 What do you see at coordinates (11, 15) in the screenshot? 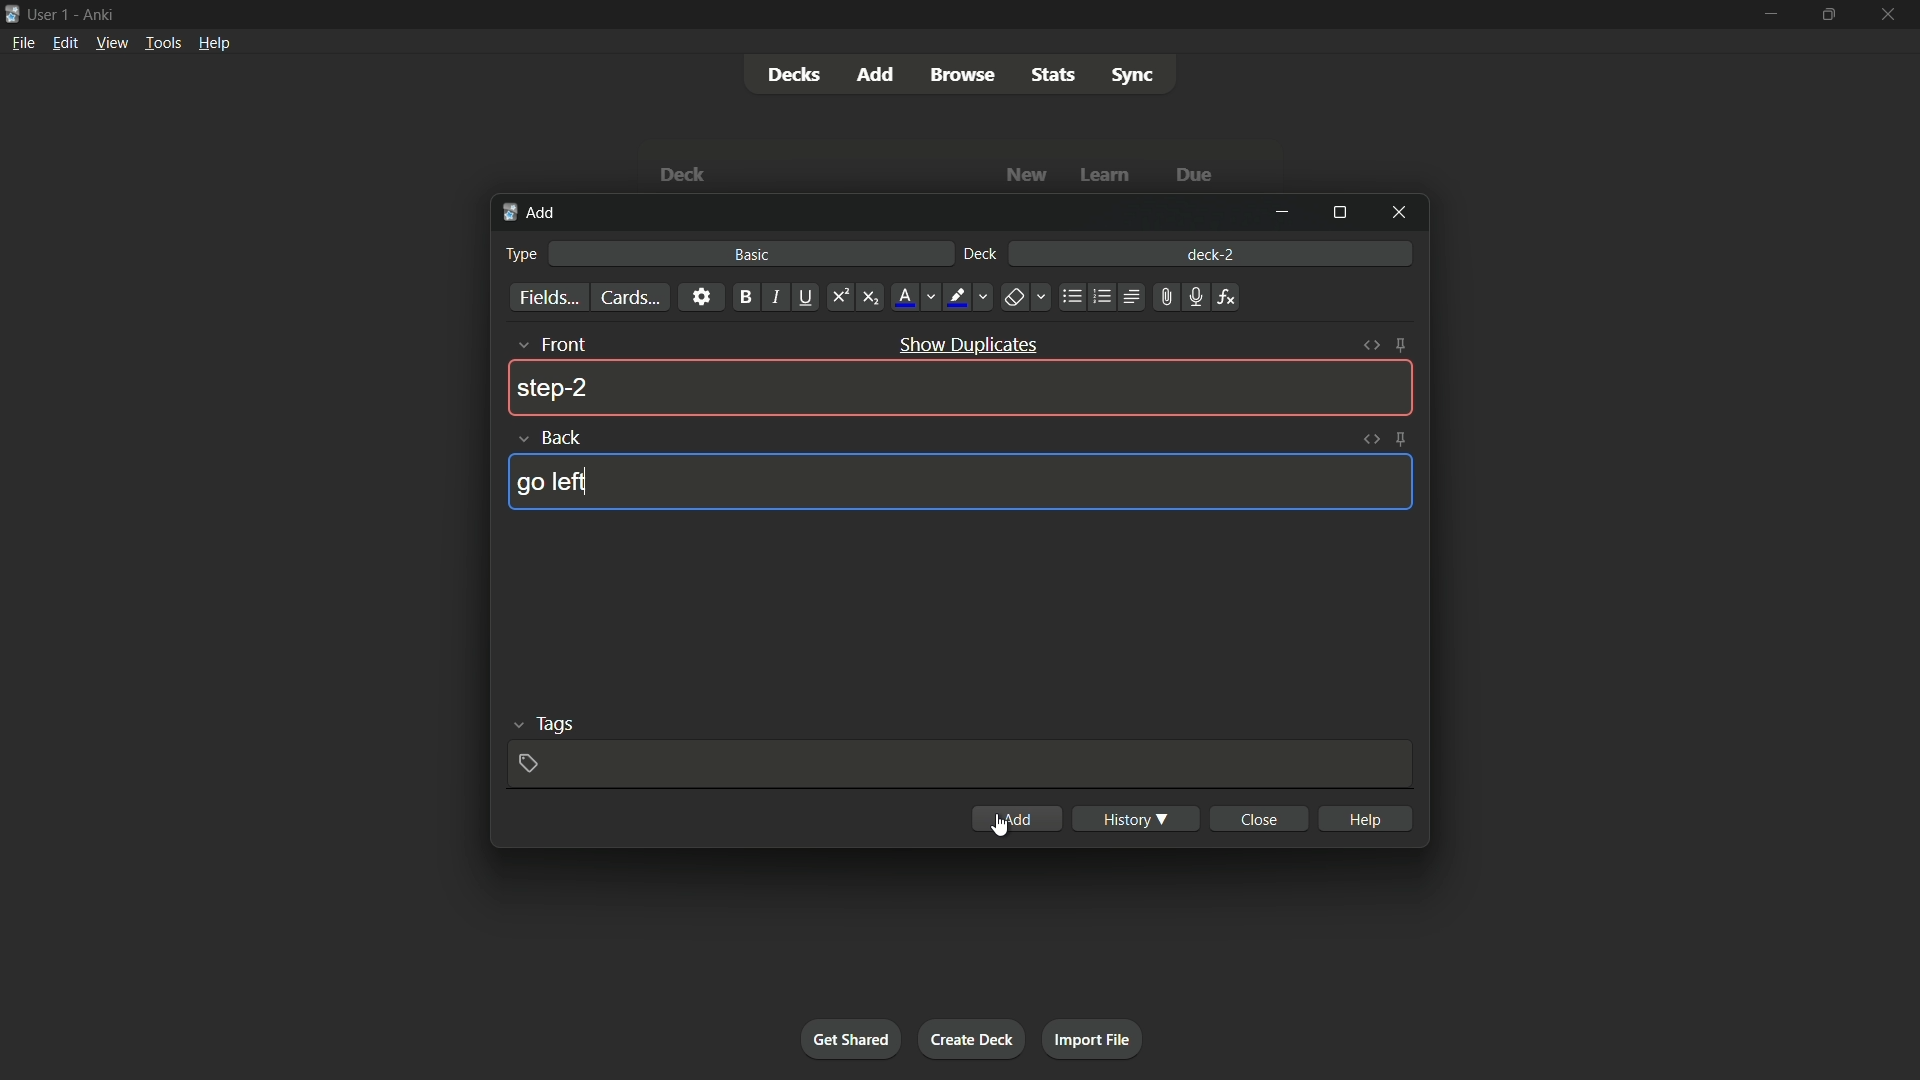
I see `app icon` at bounding box center [11, 15].